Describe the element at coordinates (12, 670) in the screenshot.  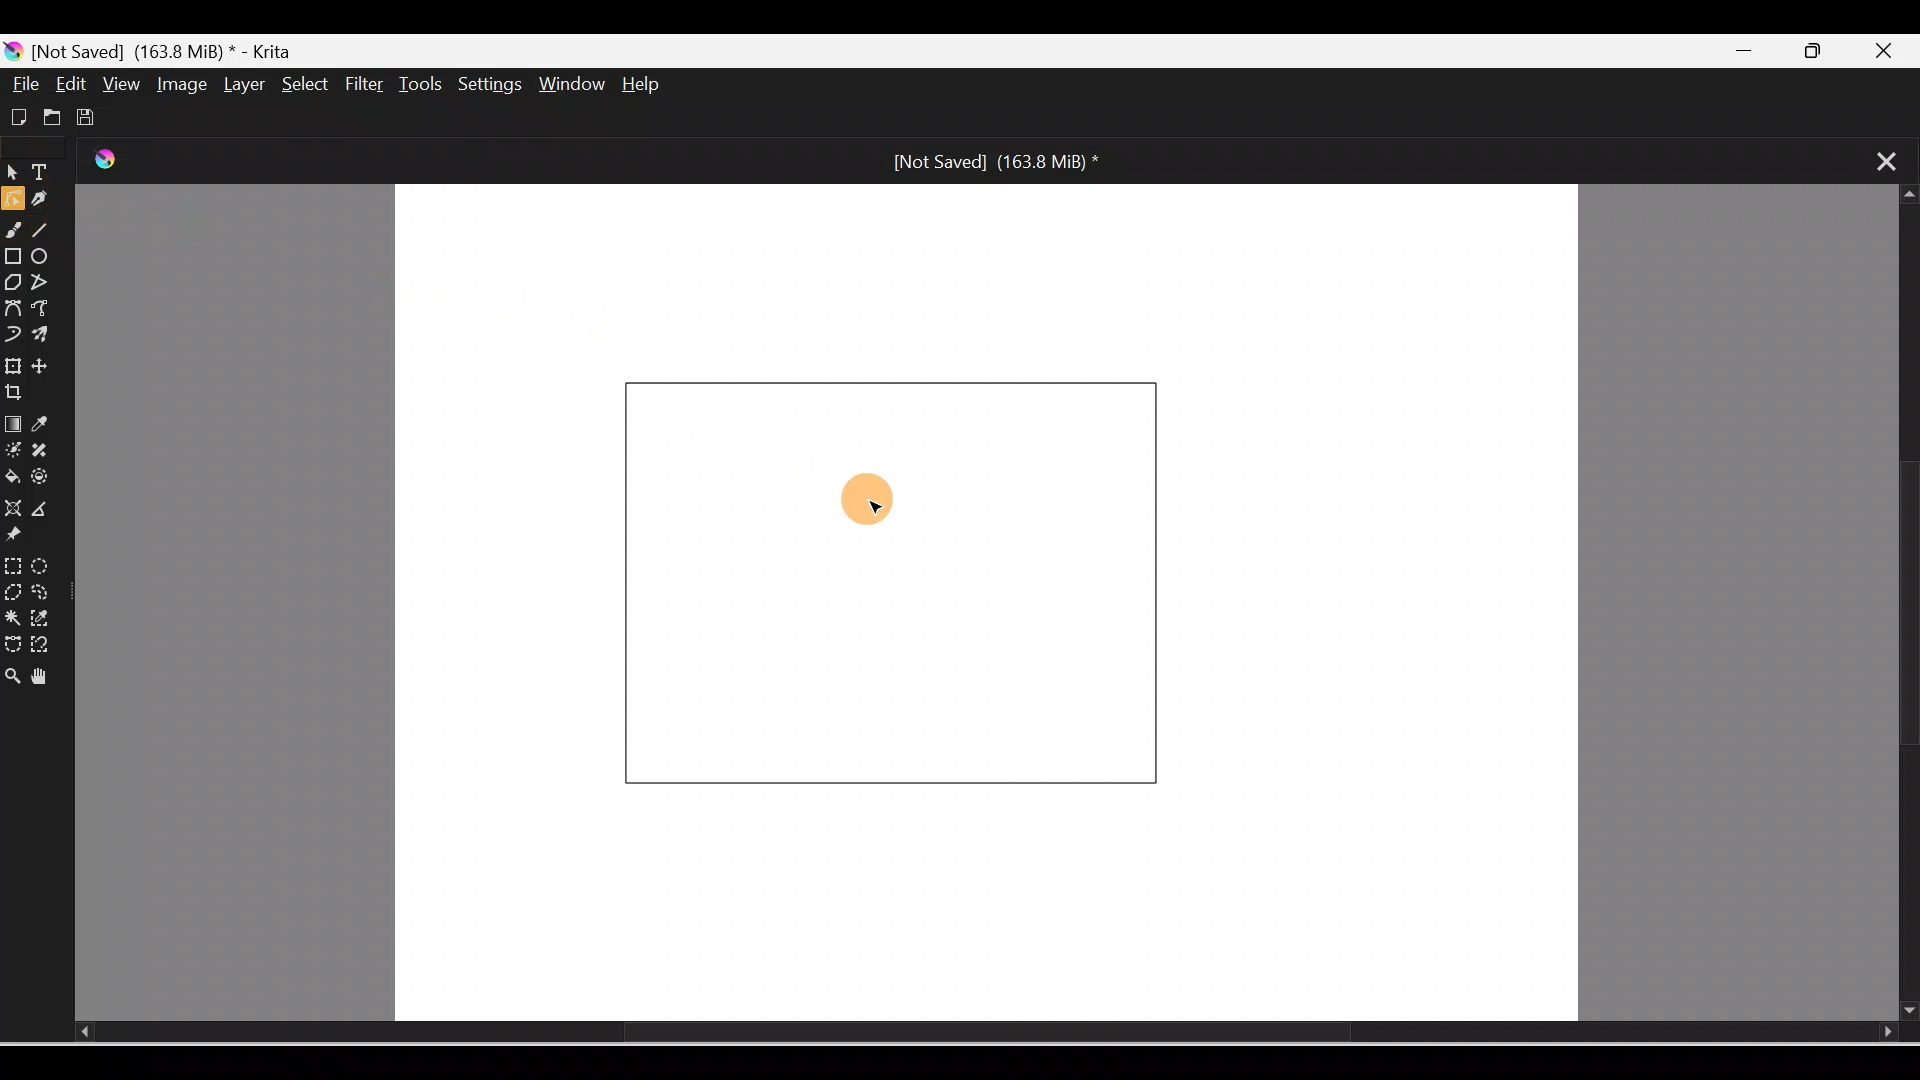
I see `Zoom tool` at that location.